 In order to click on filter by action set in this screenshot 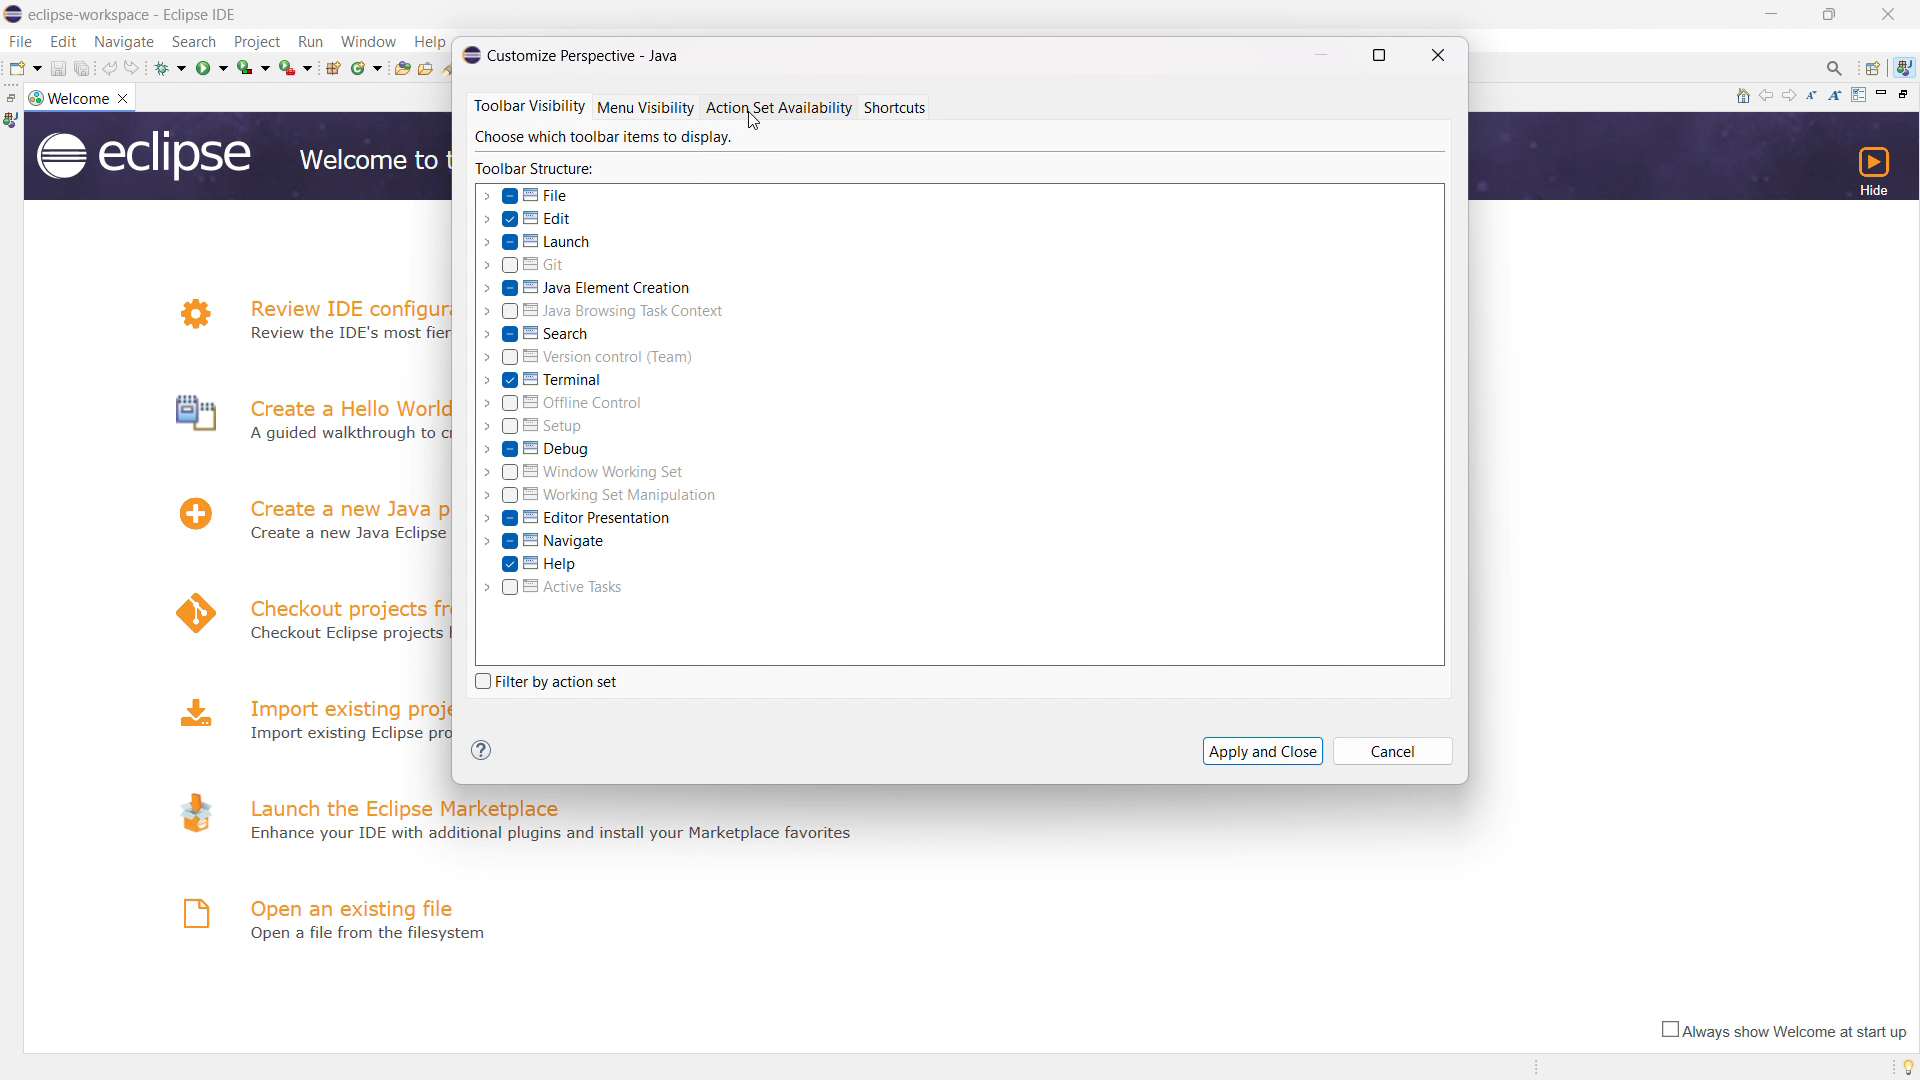, I will do `click(546, 681)`.